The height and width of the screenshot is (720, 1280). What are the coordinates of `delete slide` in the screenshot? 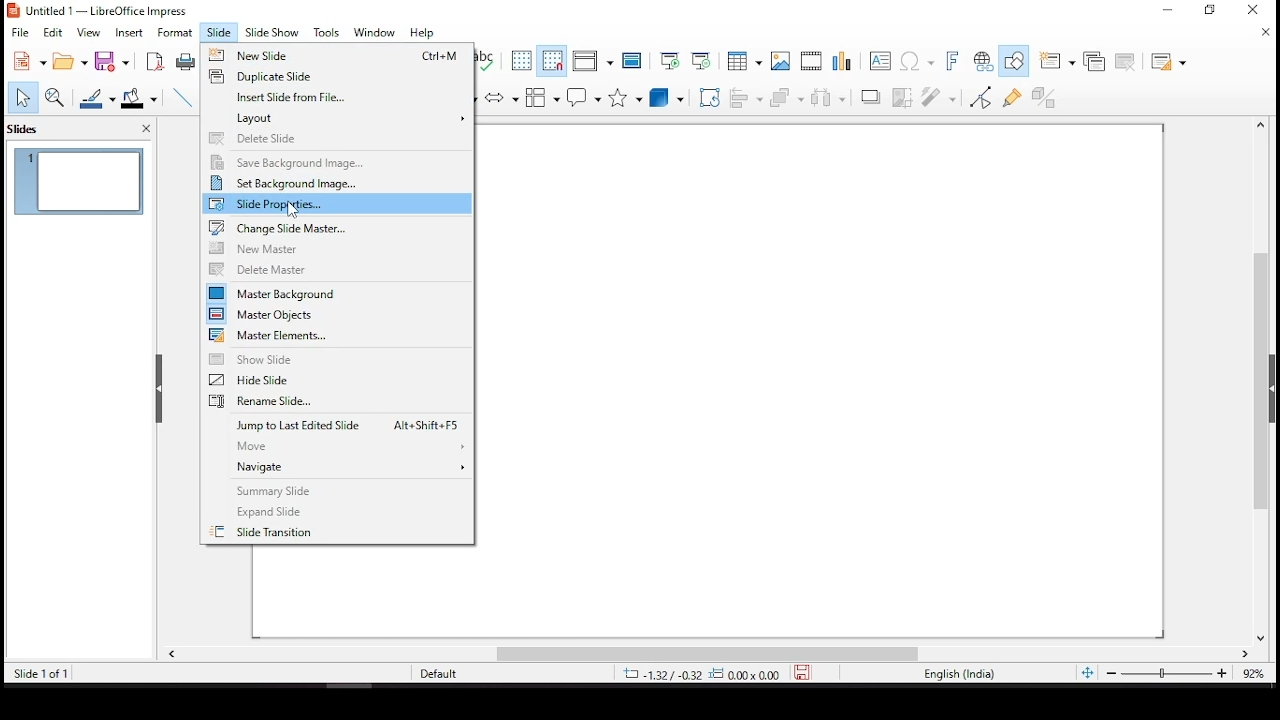 It's located at (337, 141).